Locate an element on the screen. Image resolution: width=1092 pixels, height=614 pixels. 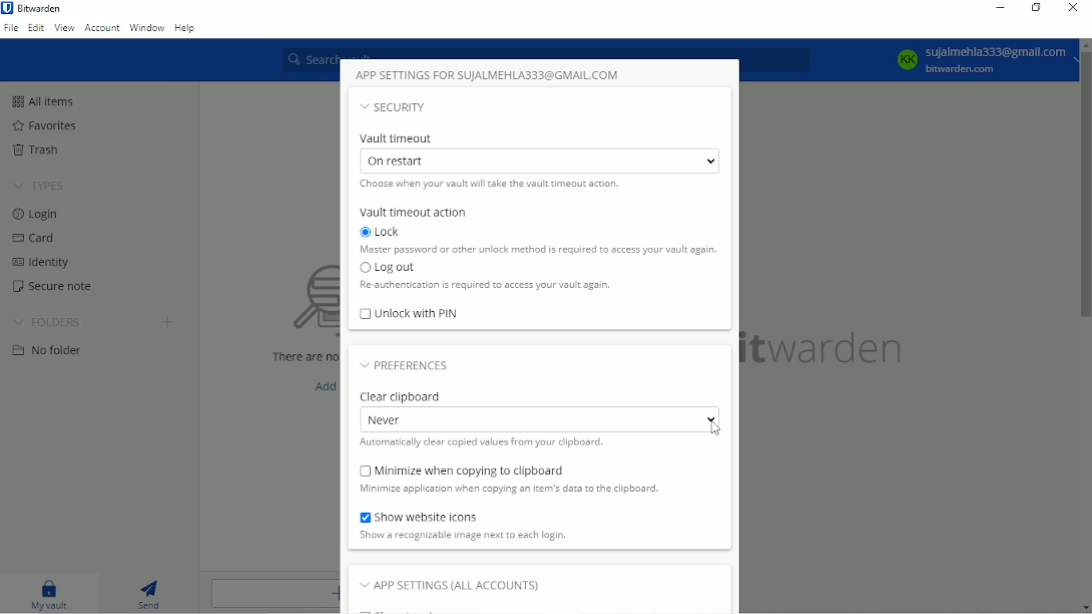
Card is located at coordinates (38, 237).